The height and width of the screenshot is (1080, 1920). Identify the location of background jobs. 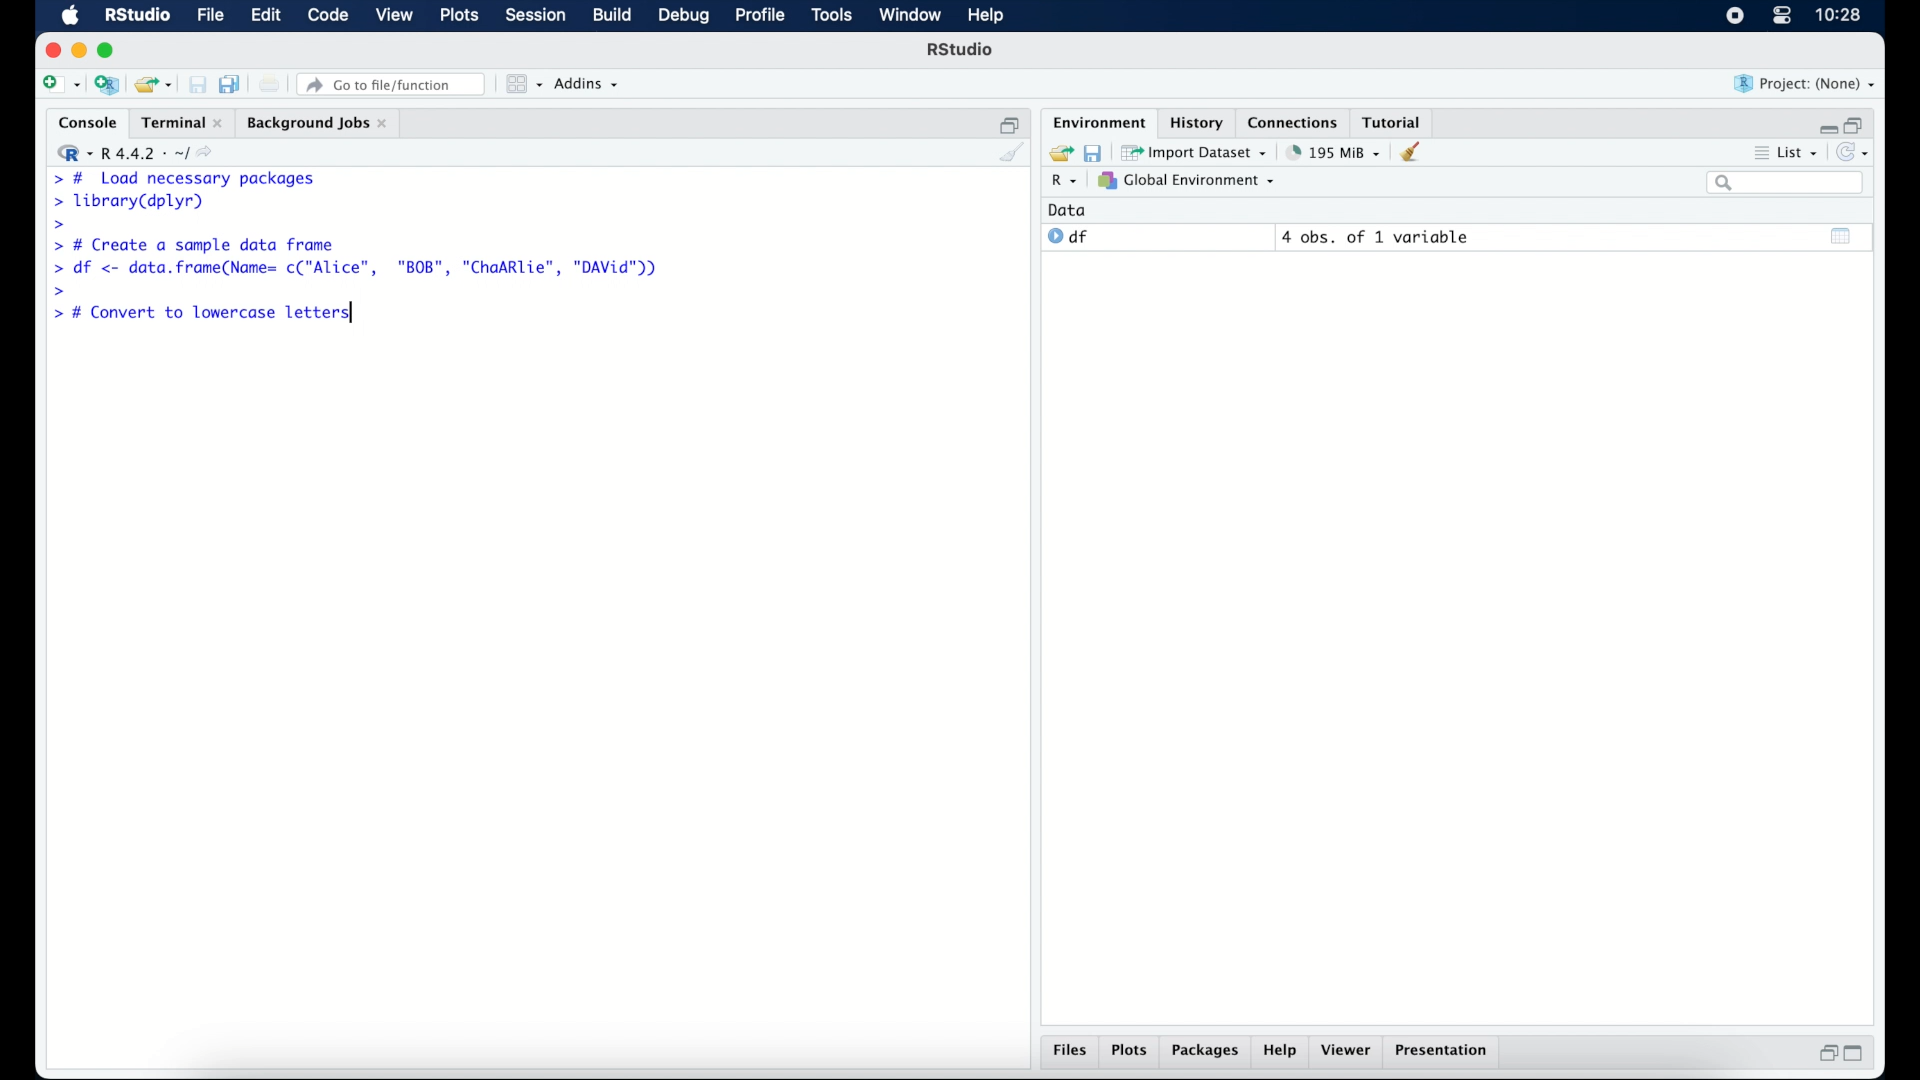
(317, 123).